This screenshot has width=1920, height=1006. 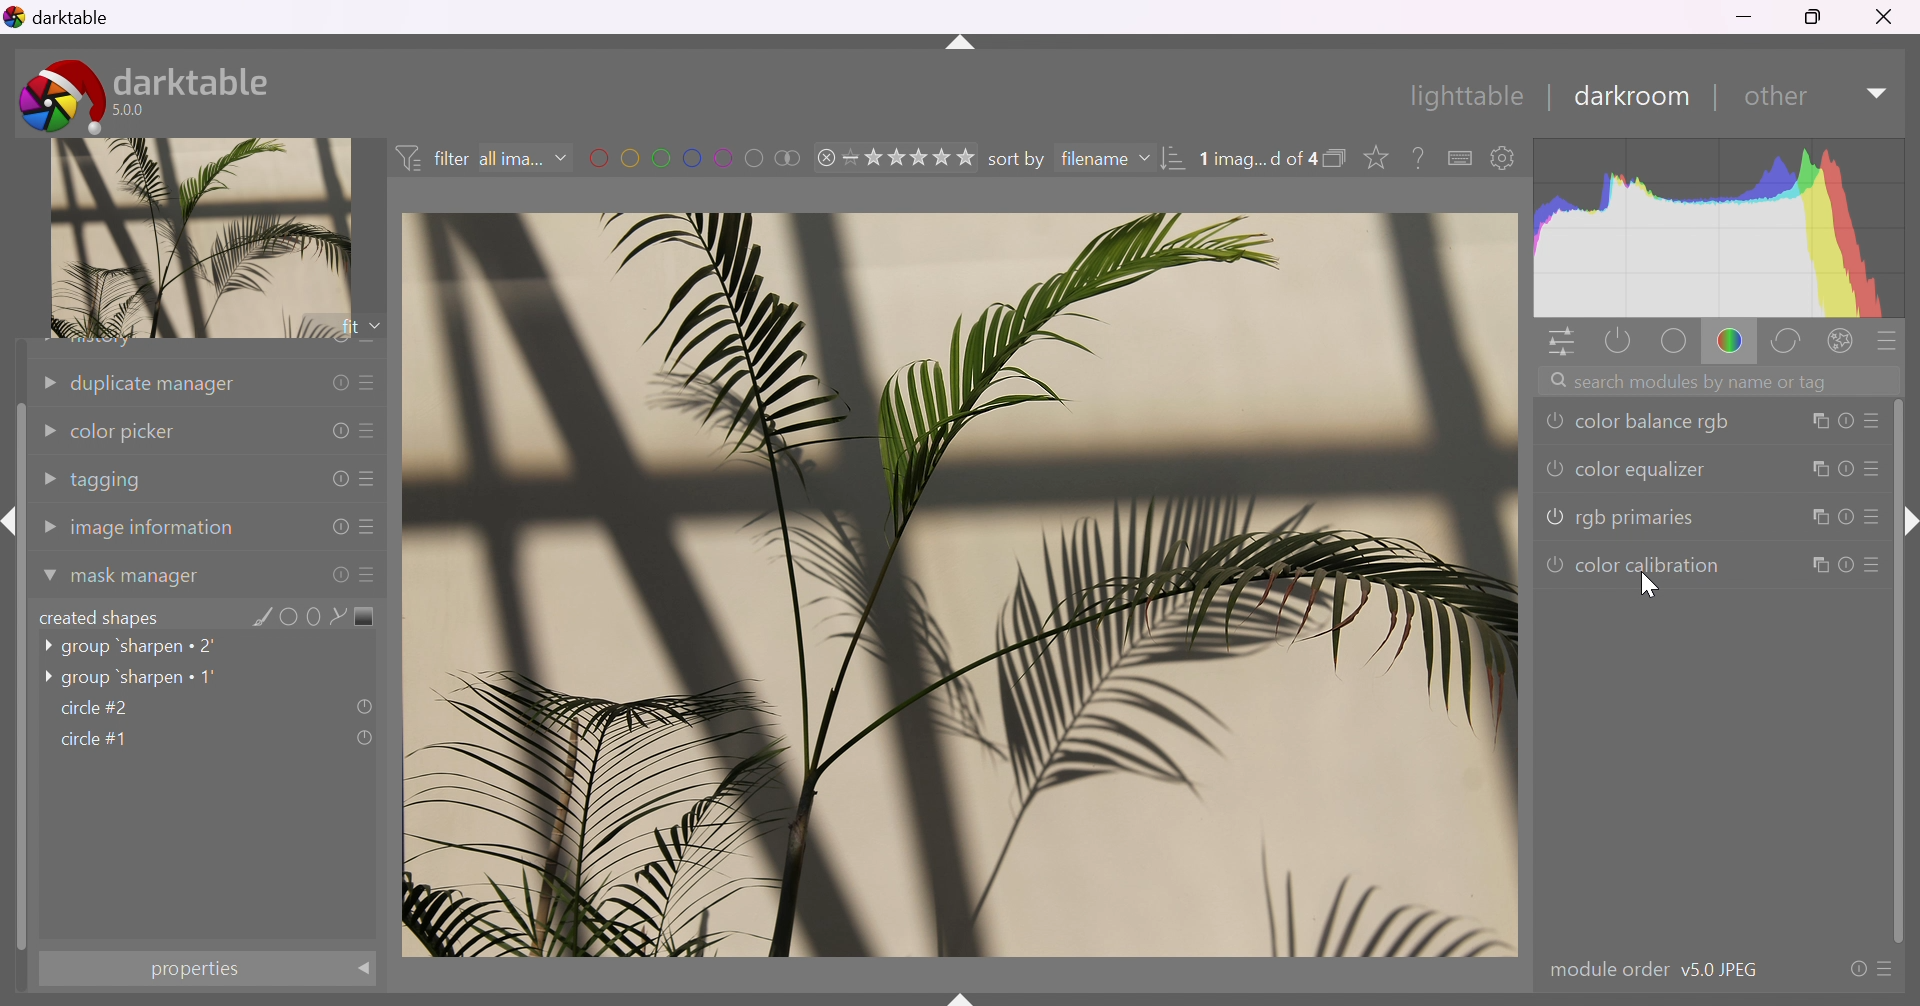 What do you see at coordinates (486, 156) in the screenshot?
I see `filter all images` at bounding box center [486, 156].